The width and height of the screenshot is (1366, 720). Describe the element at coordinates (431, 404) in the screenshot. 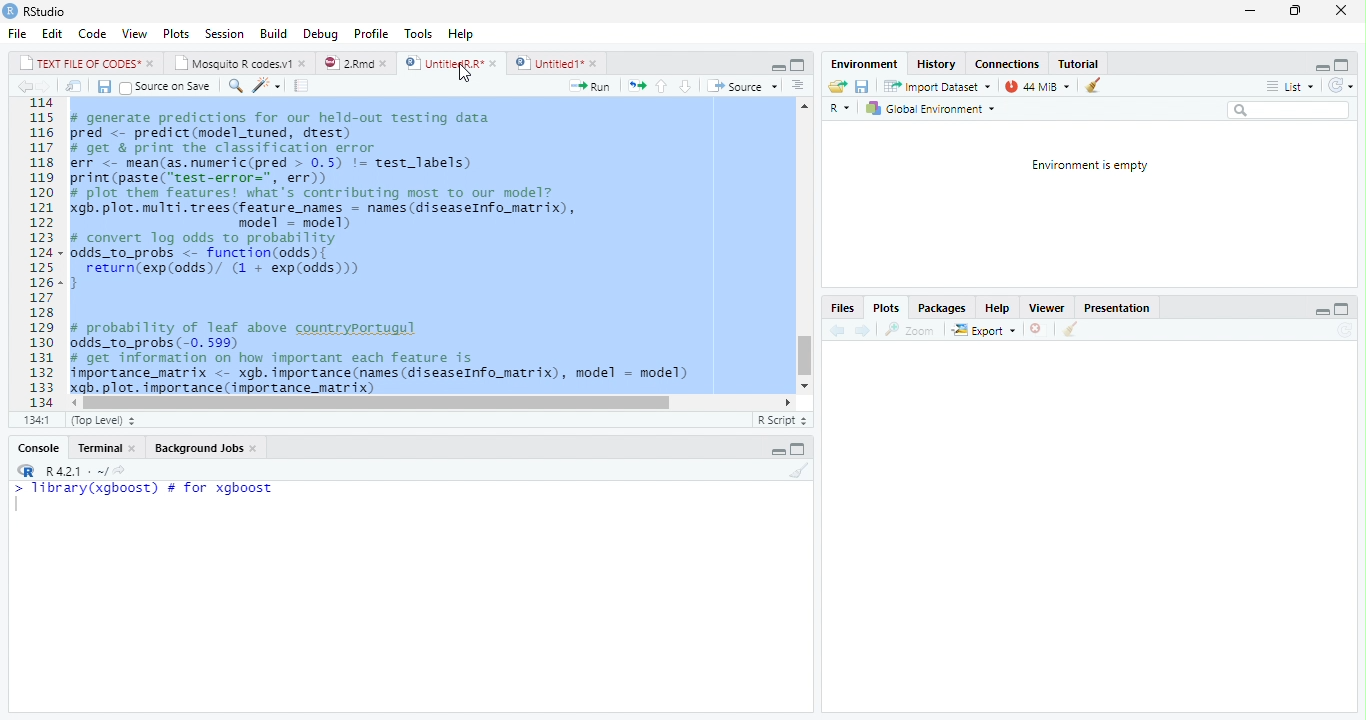

I see `Scroll` at that location.